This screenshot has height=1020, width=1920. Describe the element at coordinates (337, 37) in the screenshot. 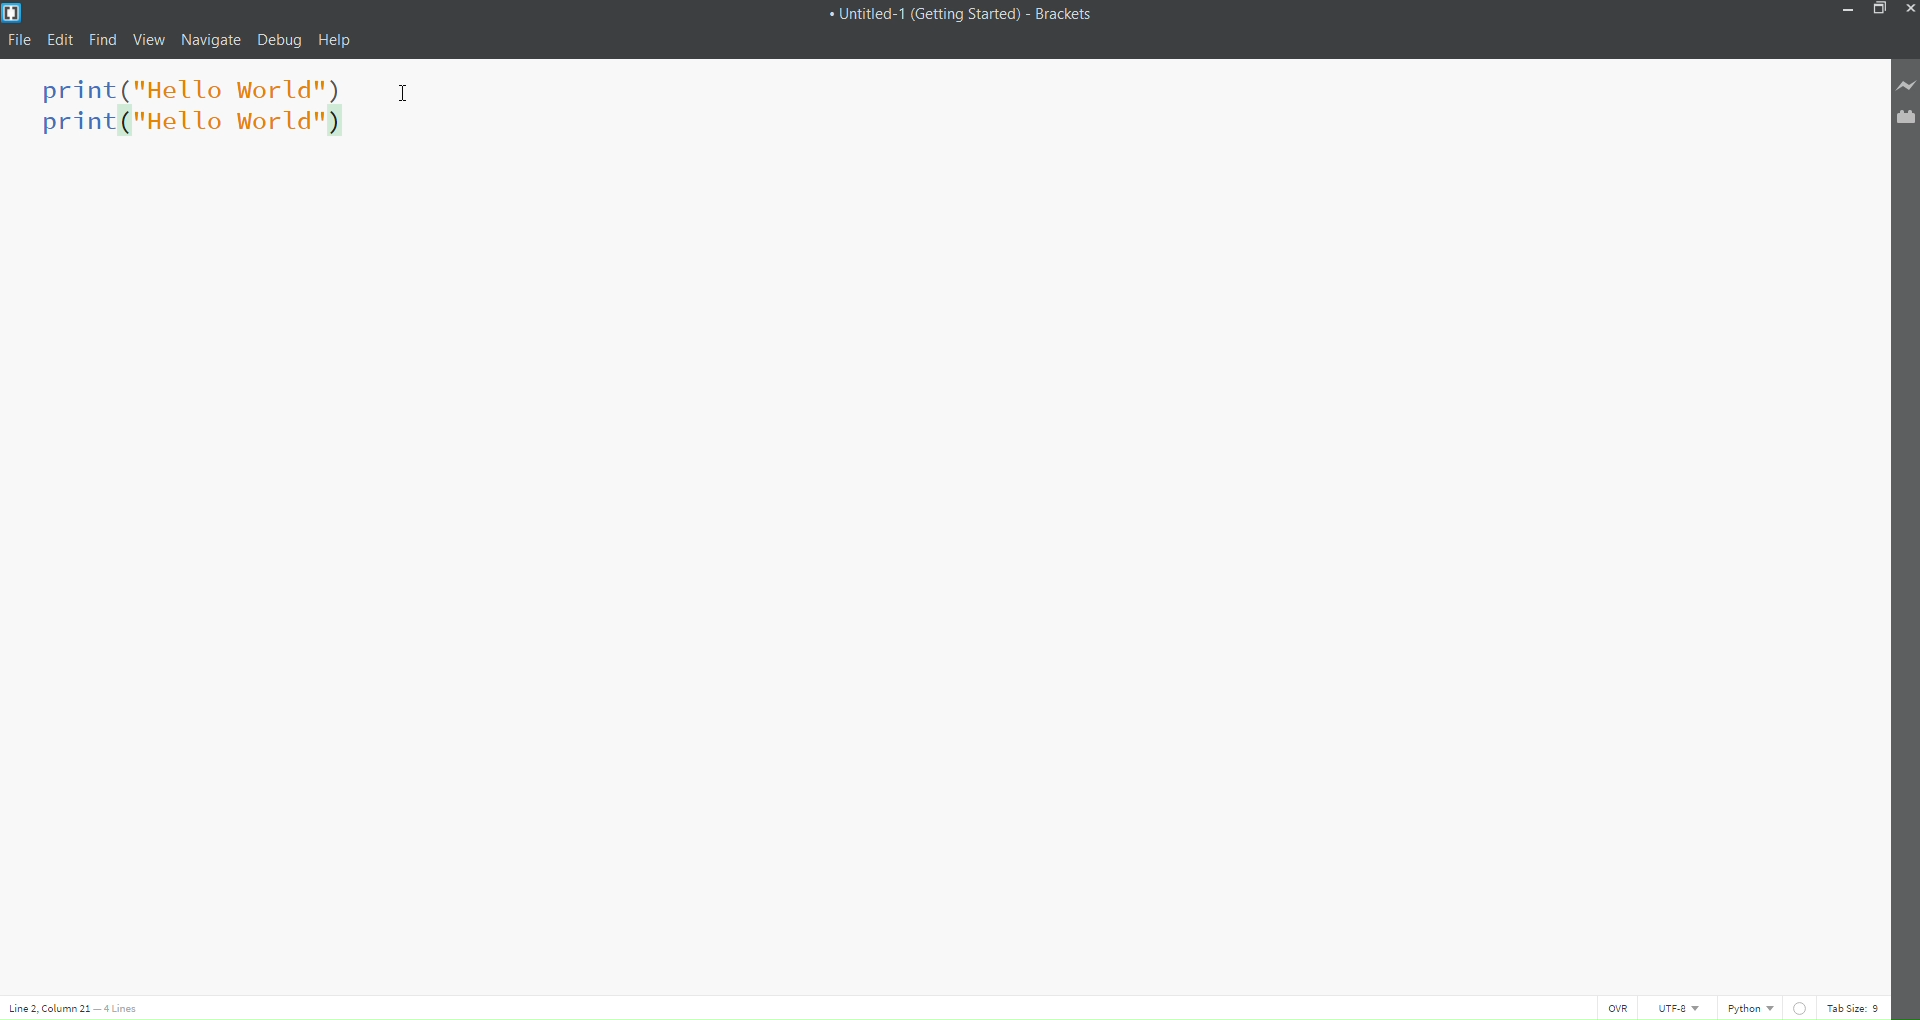

I see `help` at that location.